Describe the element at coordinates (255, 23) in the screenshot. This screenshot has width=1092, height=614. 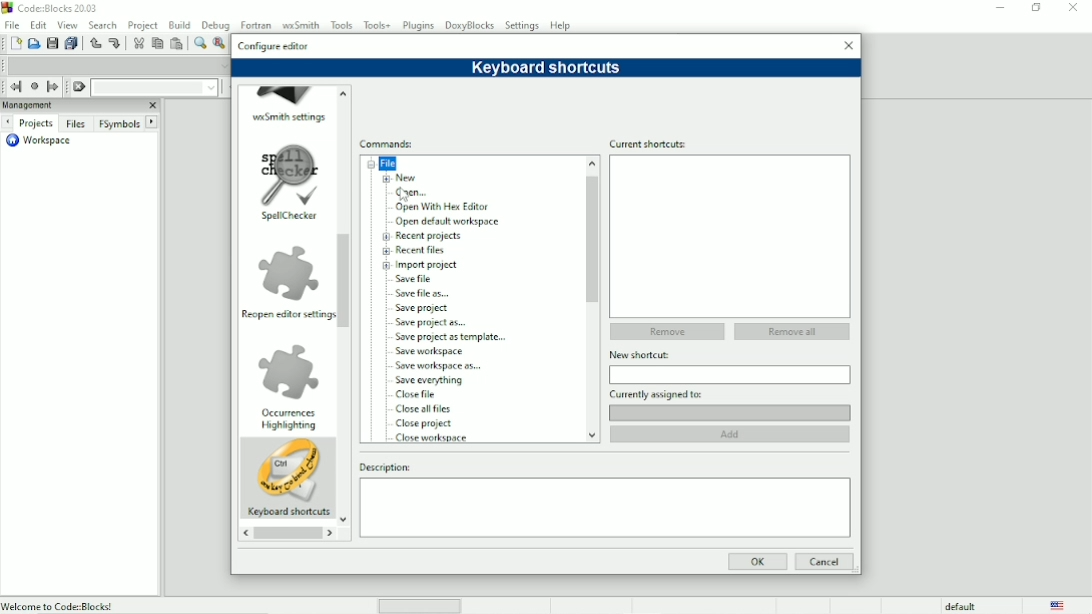
I see `Fortran` at that location.